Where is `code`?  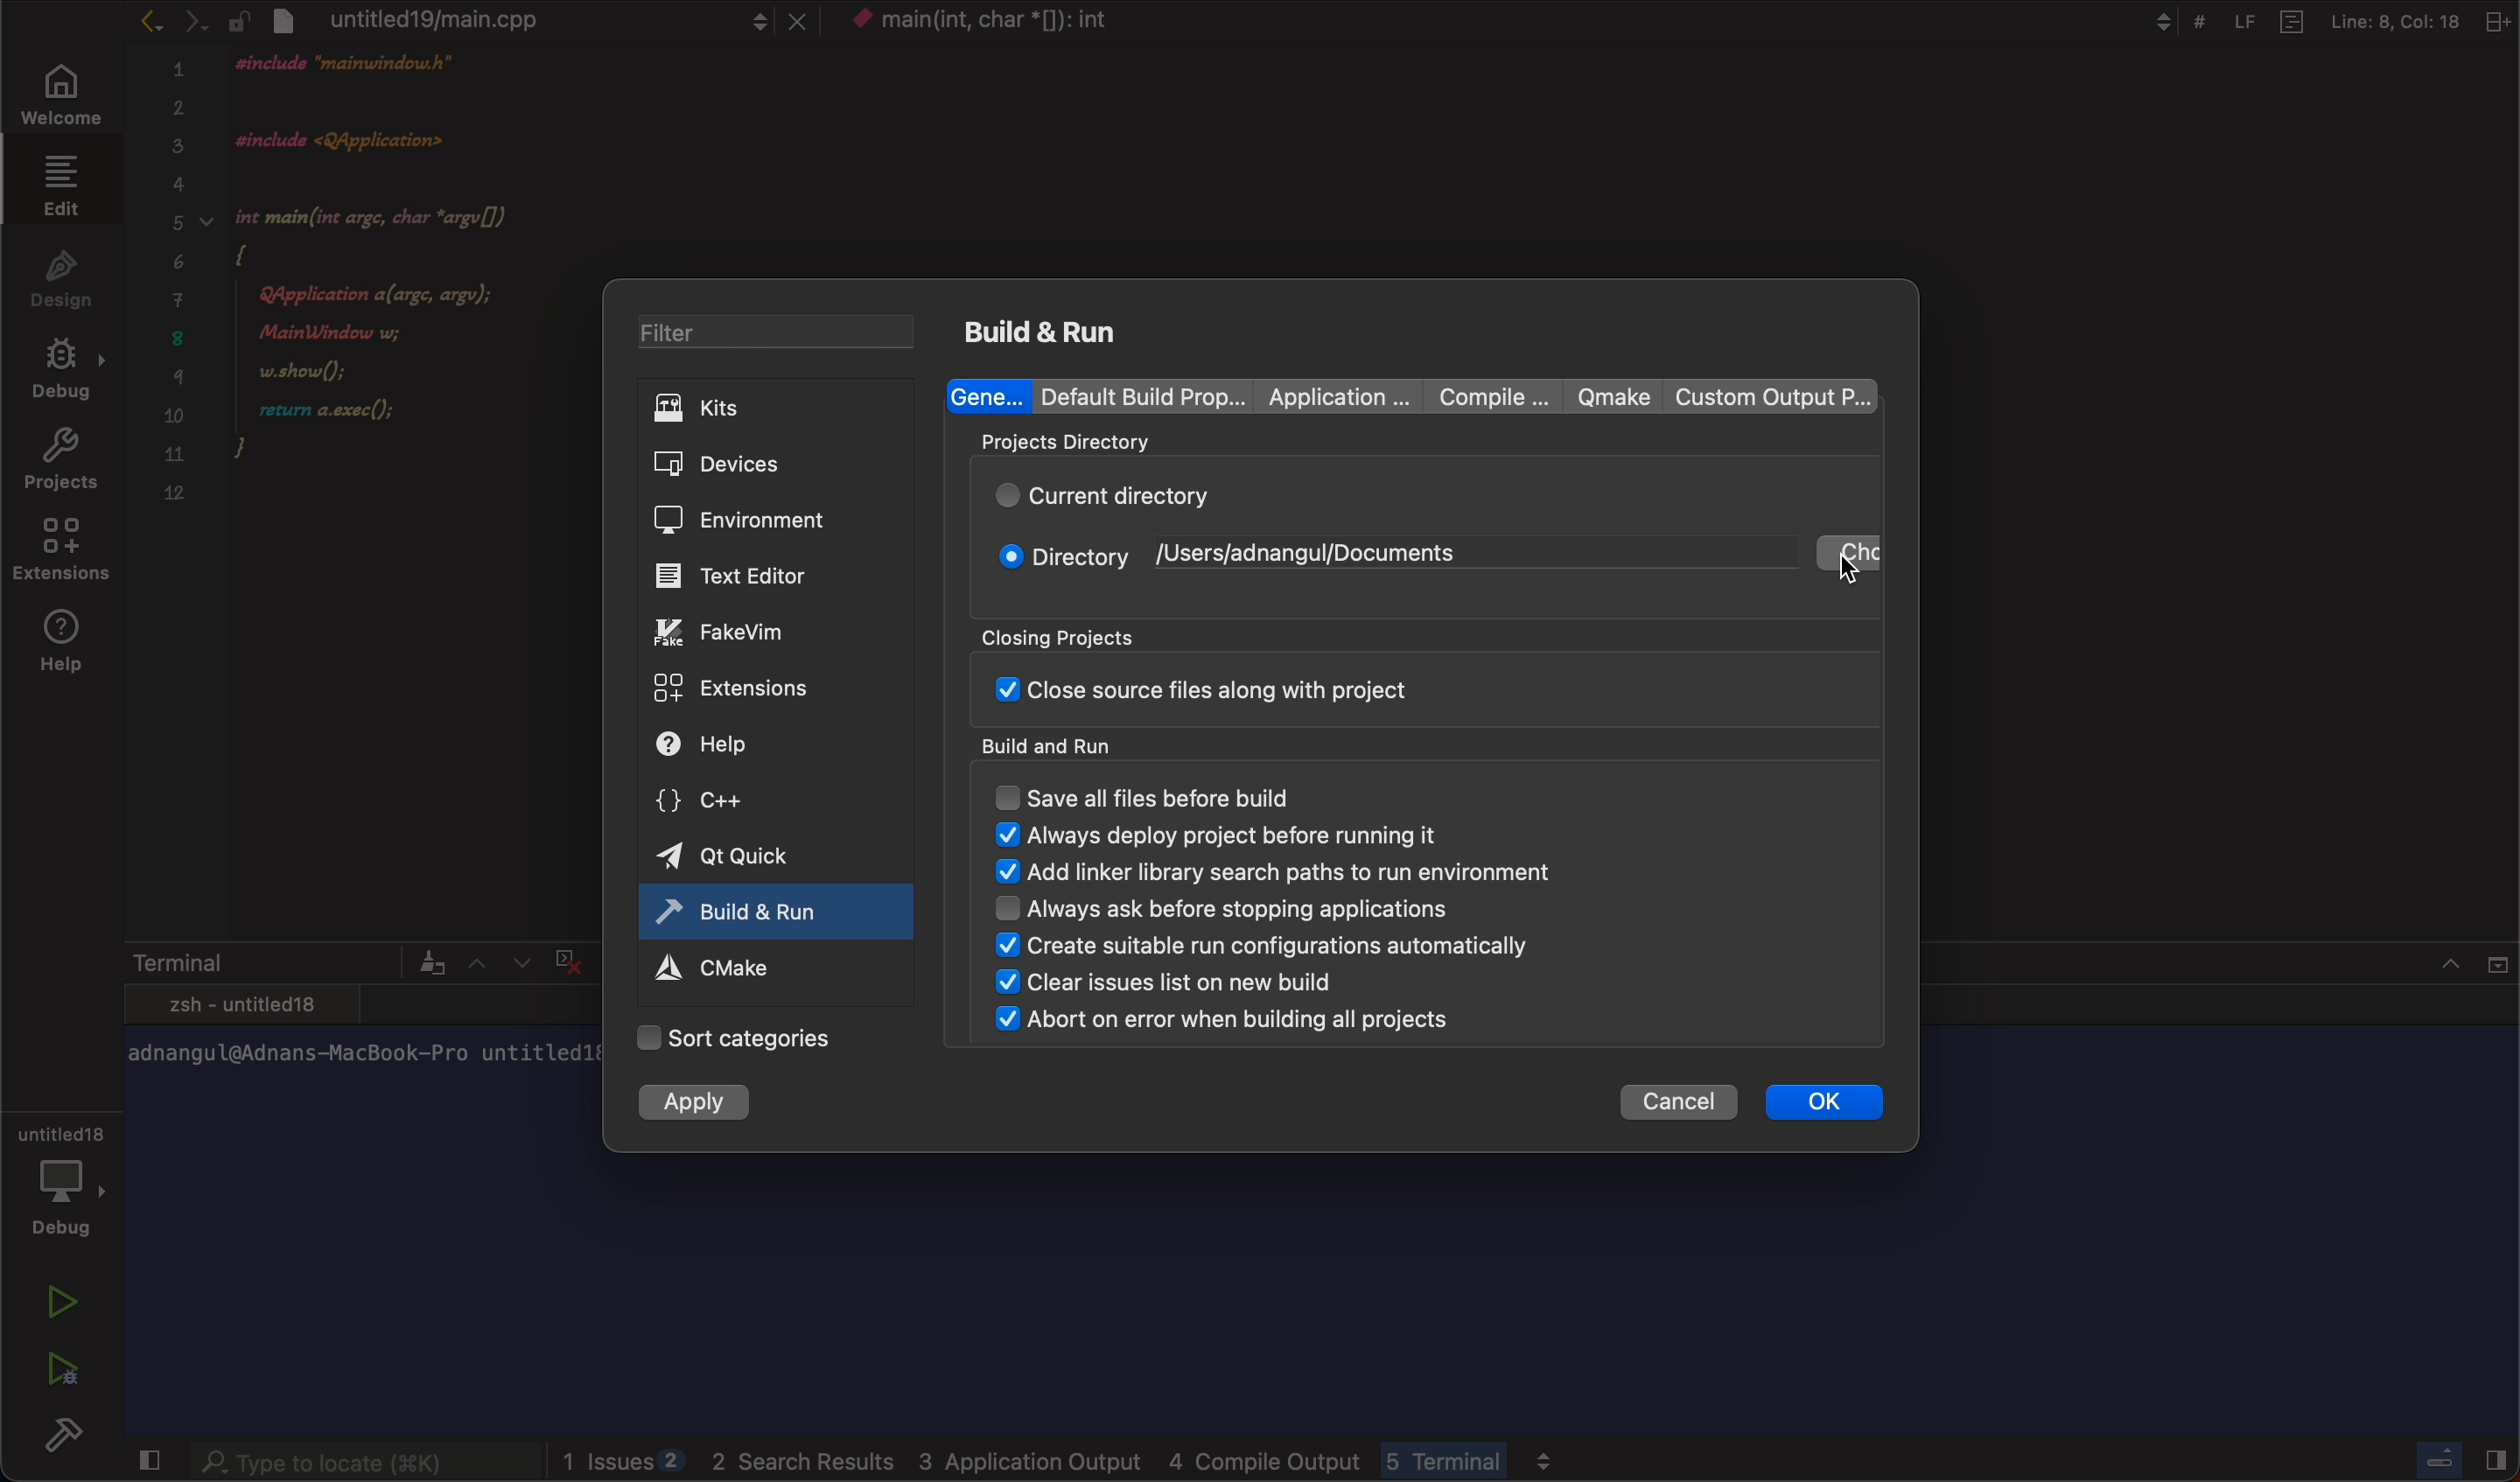 code is located at coordinates (364, 277).